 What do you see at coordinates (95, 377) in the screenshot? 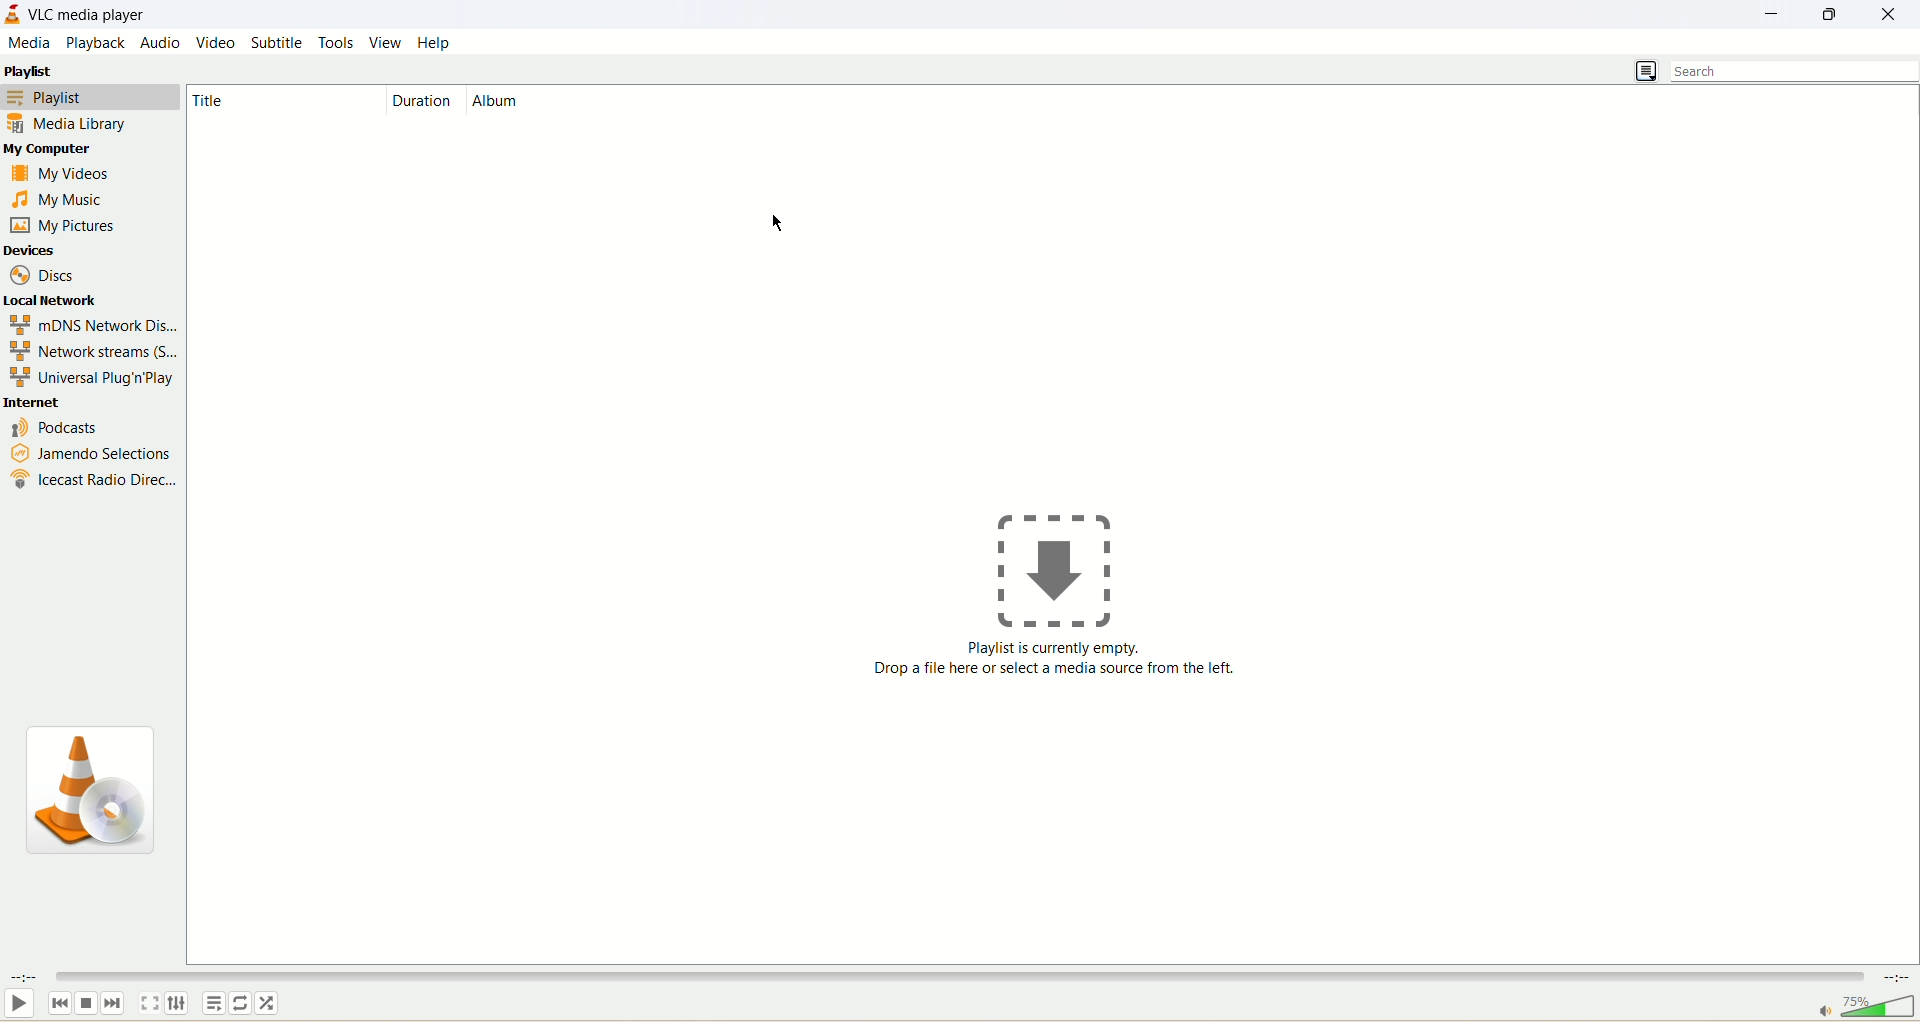
I see `universal plug'n play` at bounding box center [95, 377].